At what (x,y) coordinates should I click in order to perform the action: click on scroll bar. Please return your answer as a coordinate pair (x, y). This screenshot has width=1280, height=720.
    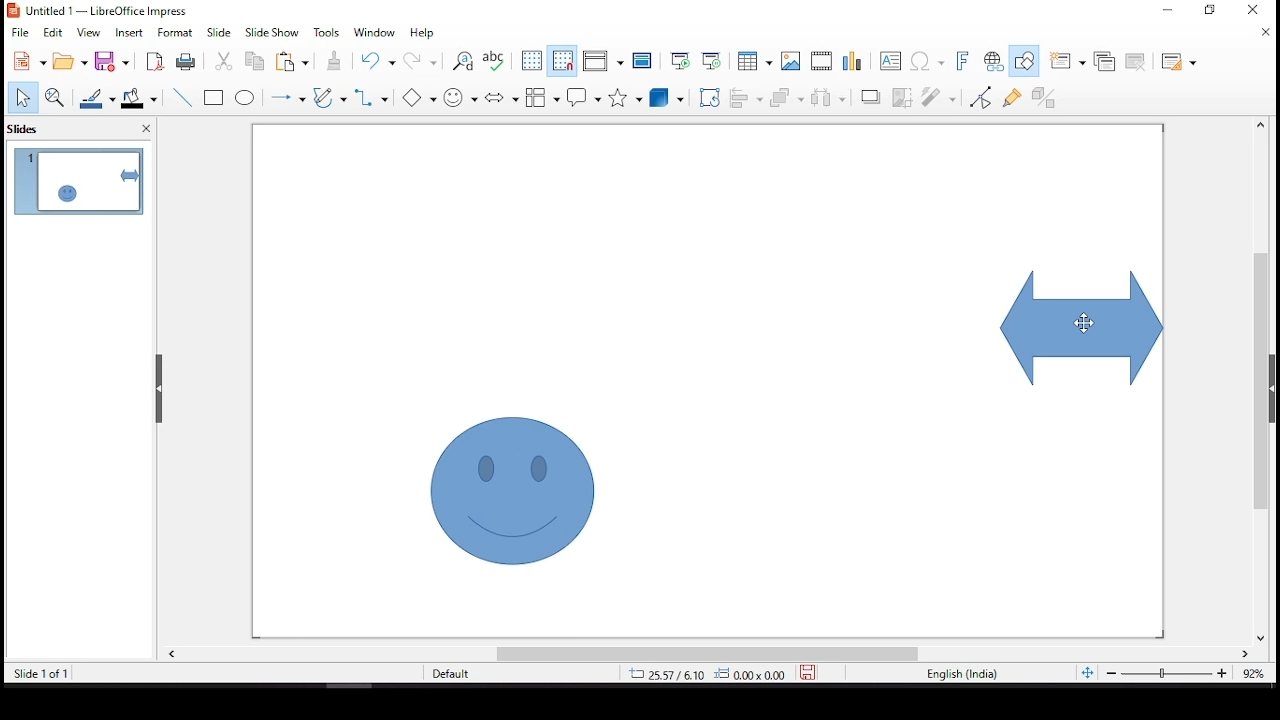
    Looking at the image, I should click on (1255, 380).